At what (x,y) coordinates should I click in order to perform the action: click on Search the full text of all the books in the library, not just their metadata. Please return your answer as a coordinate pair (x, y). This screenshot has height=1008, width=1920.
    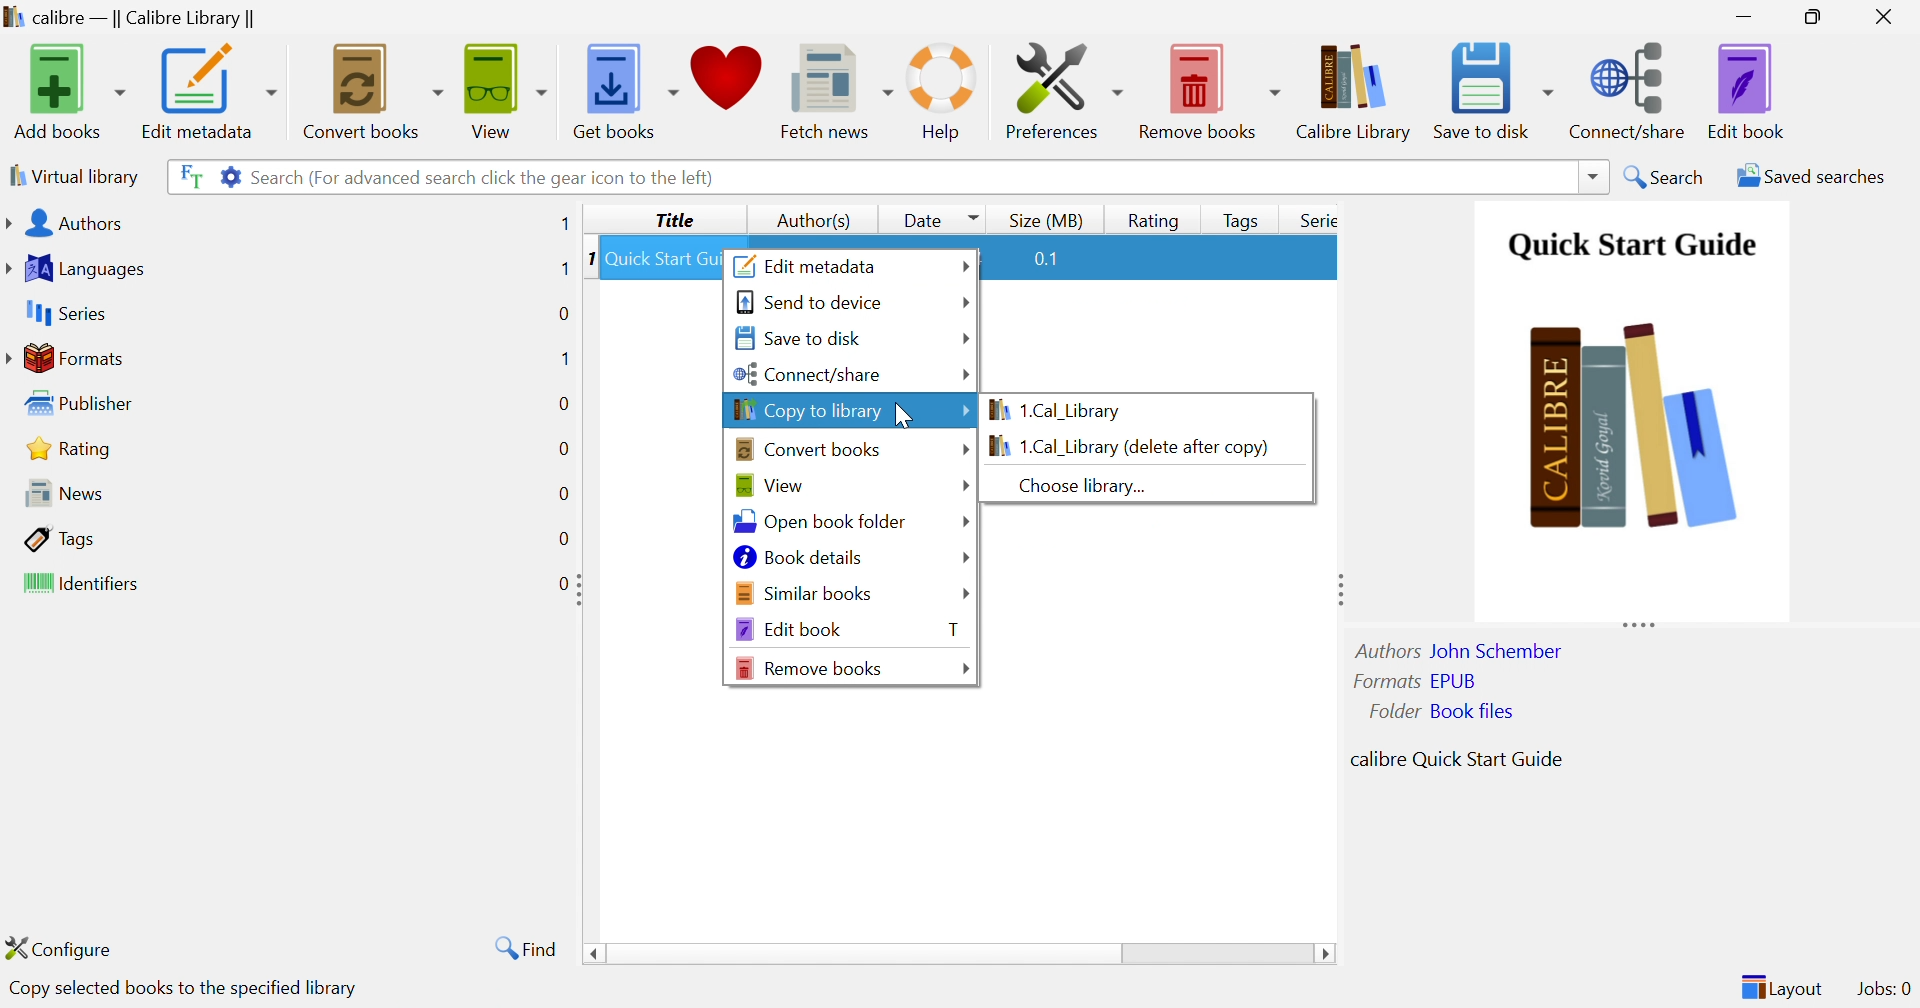
    Looking at the image, I should click on (187, 173).